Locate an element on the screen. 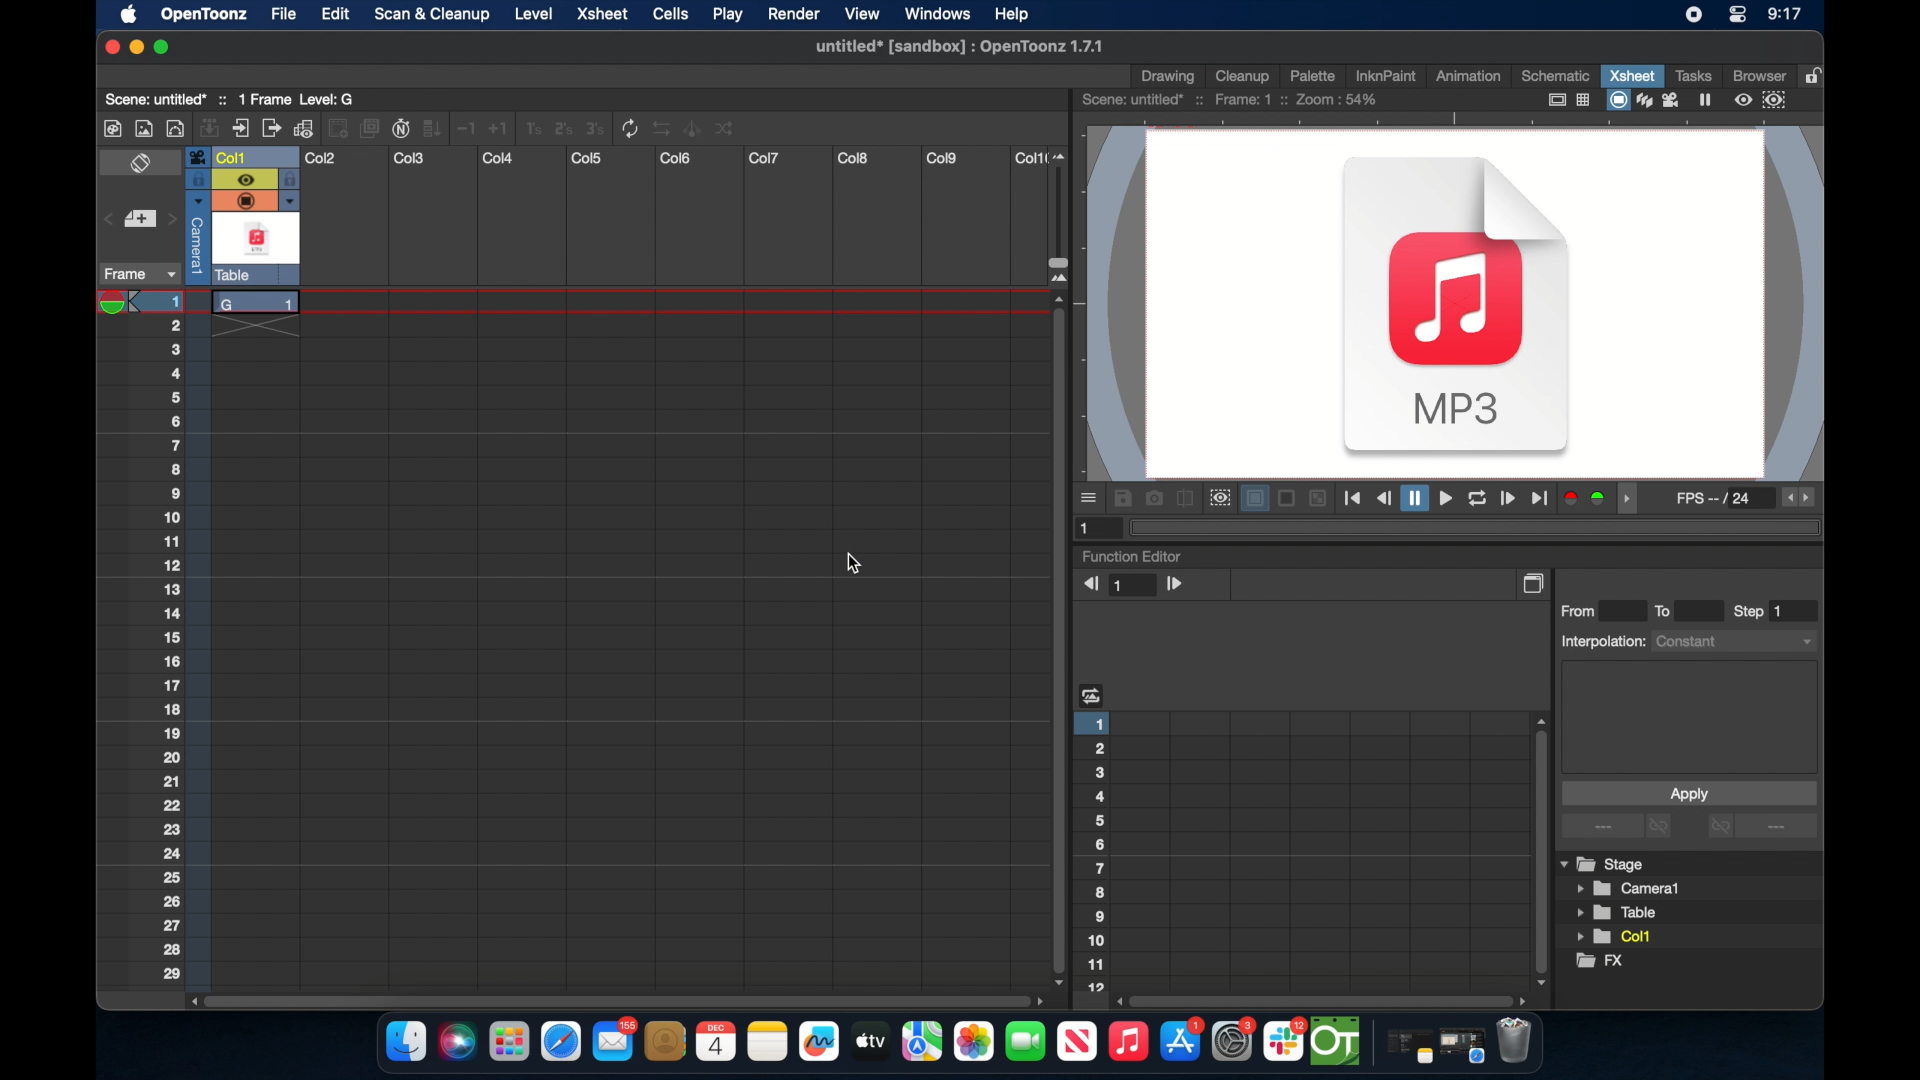 The height and width of the screenshot is (1080, 1920). scroll box is located at coordinates (614, 999).